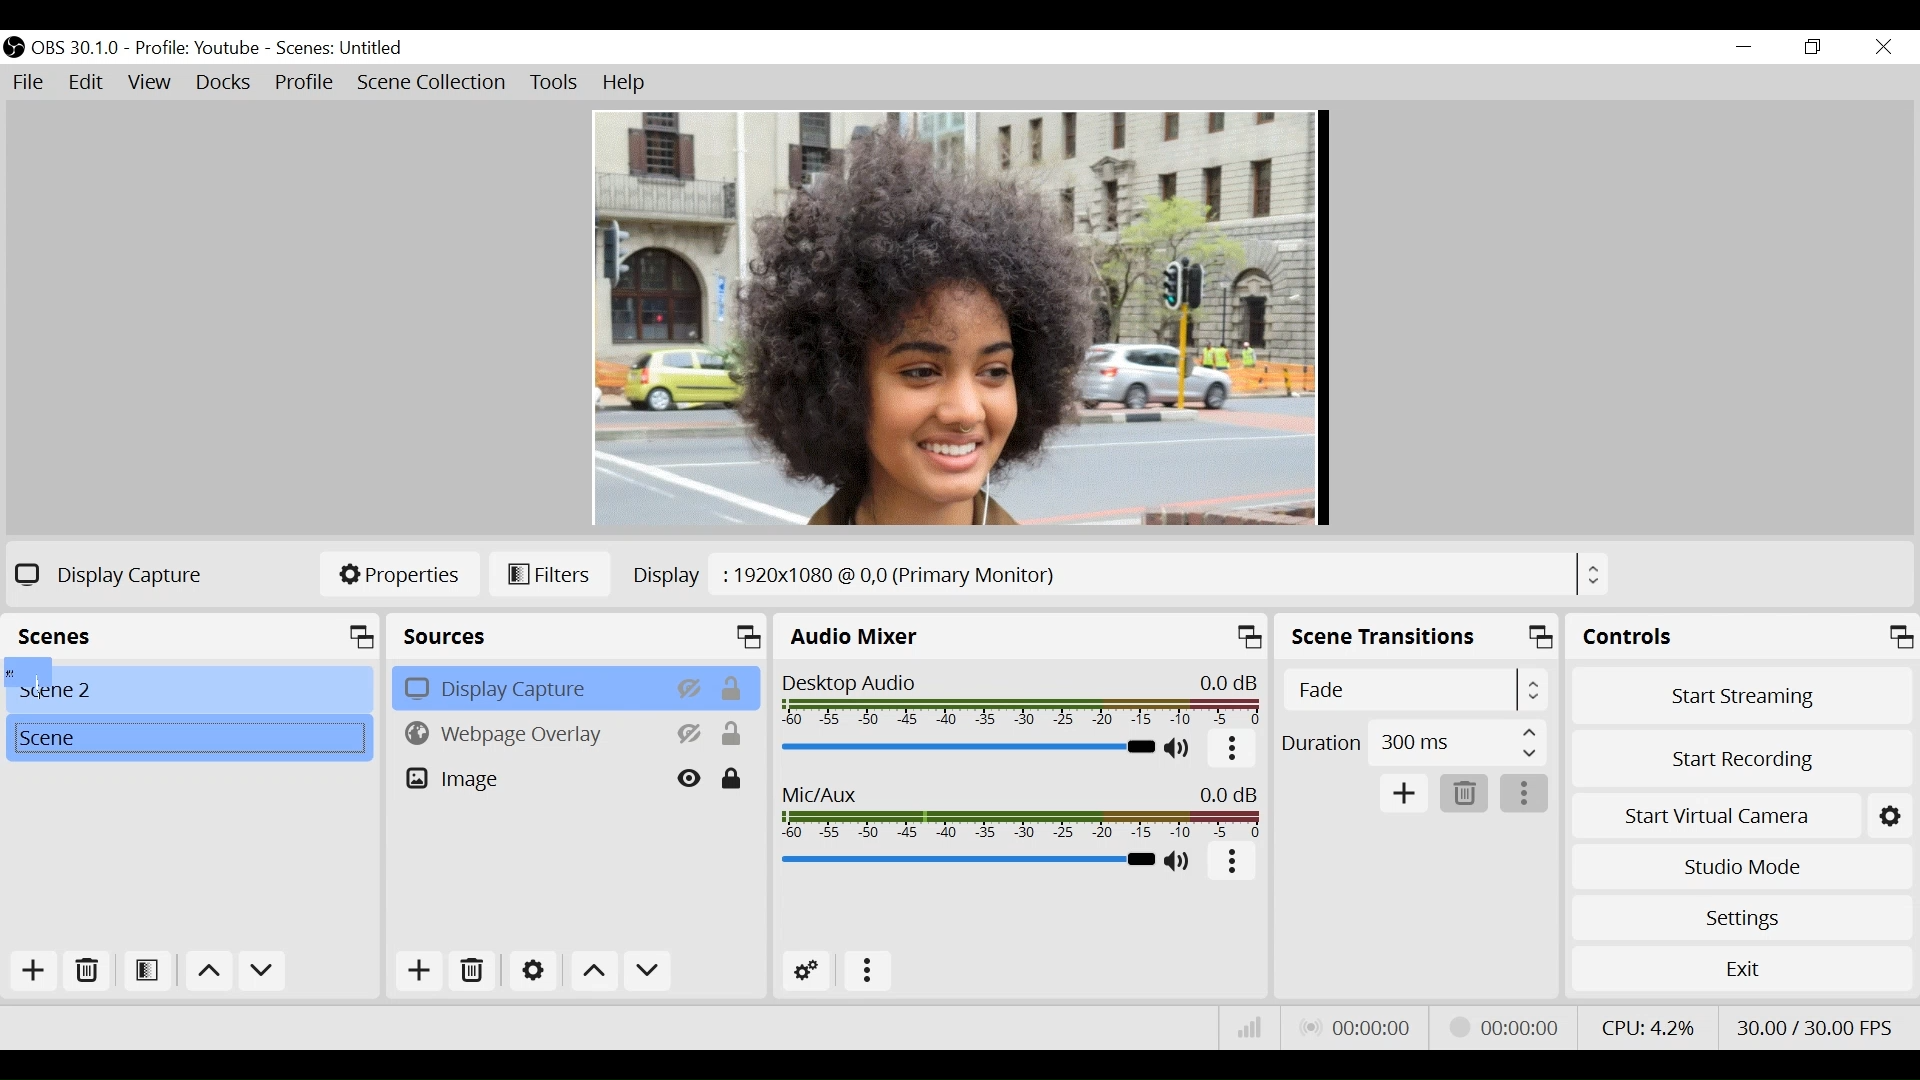 This screenshot has width=1920, height=1080. Describe the element at coordinates (1417, 637) in the screenshot. I see `Scene Transition` at that location.